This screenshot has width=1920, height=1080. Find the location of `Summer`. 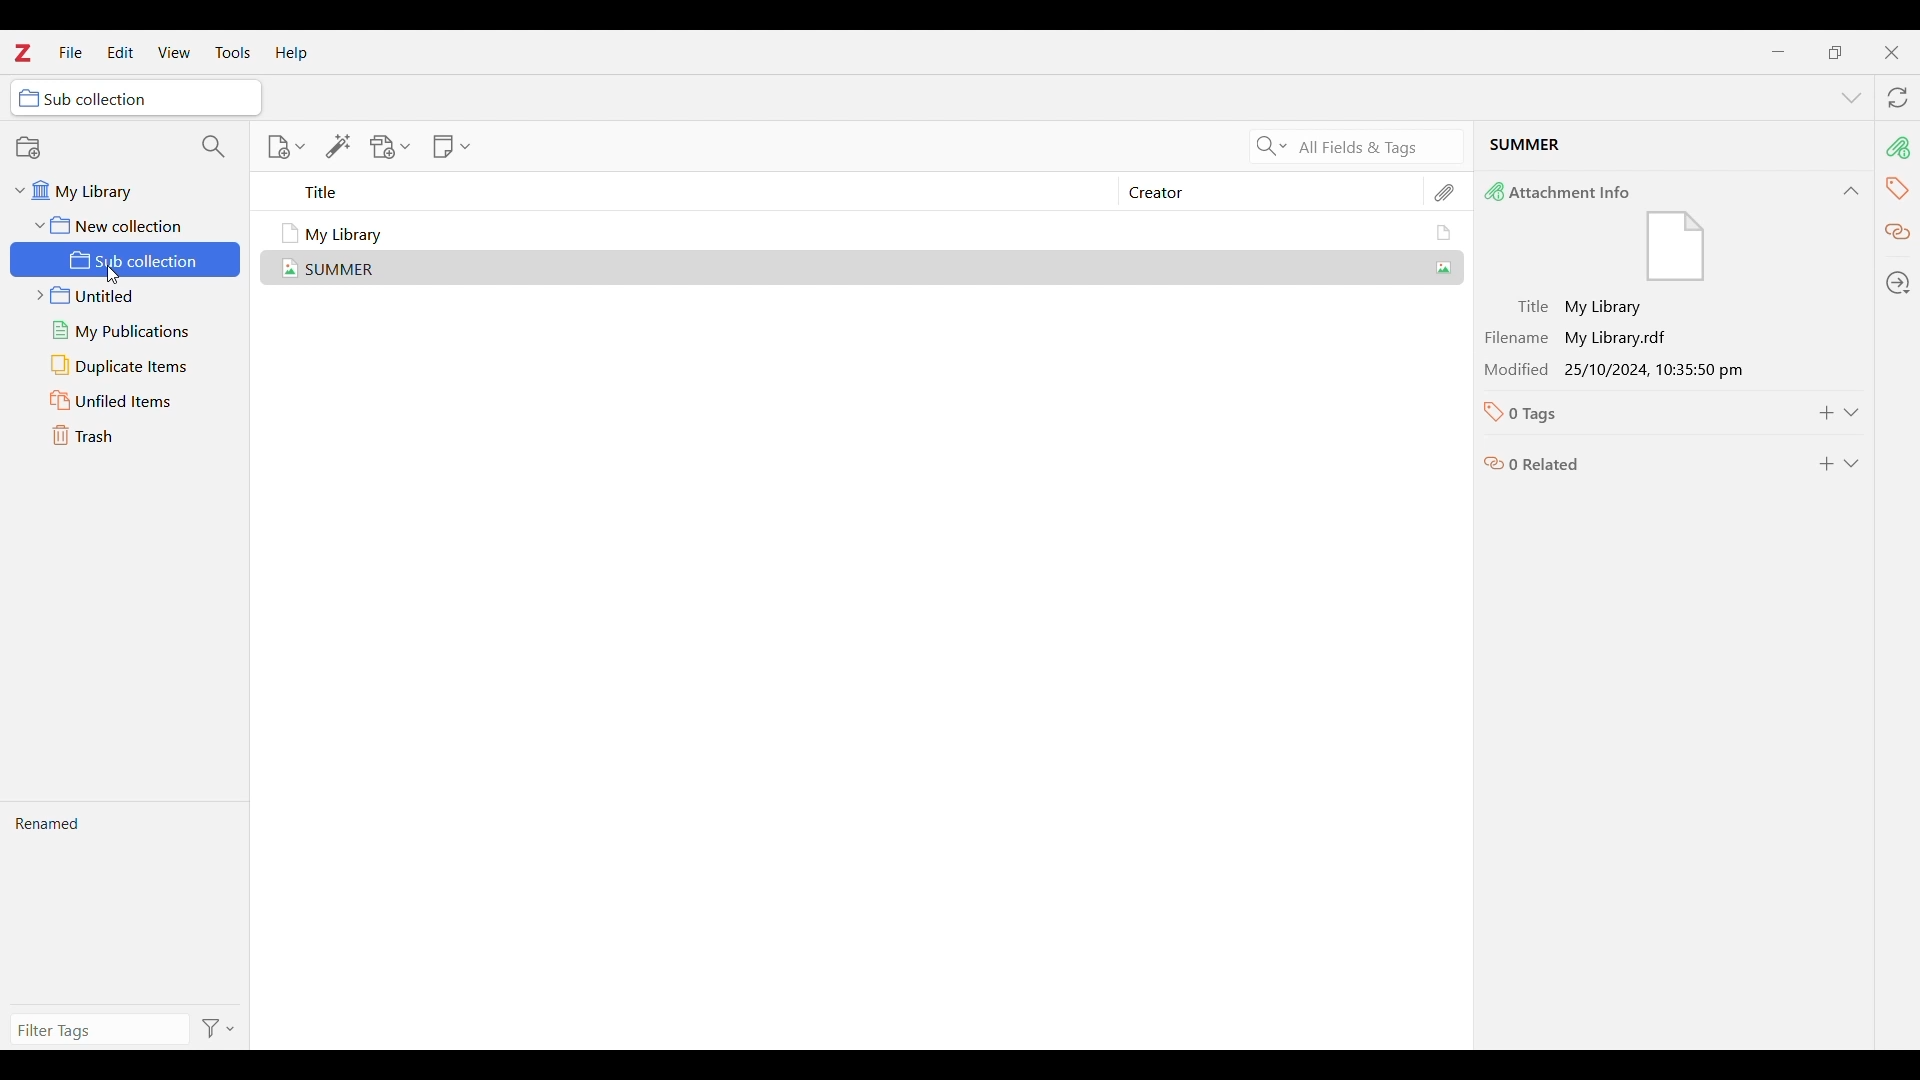

Summer is located at coordinates (870, 266).